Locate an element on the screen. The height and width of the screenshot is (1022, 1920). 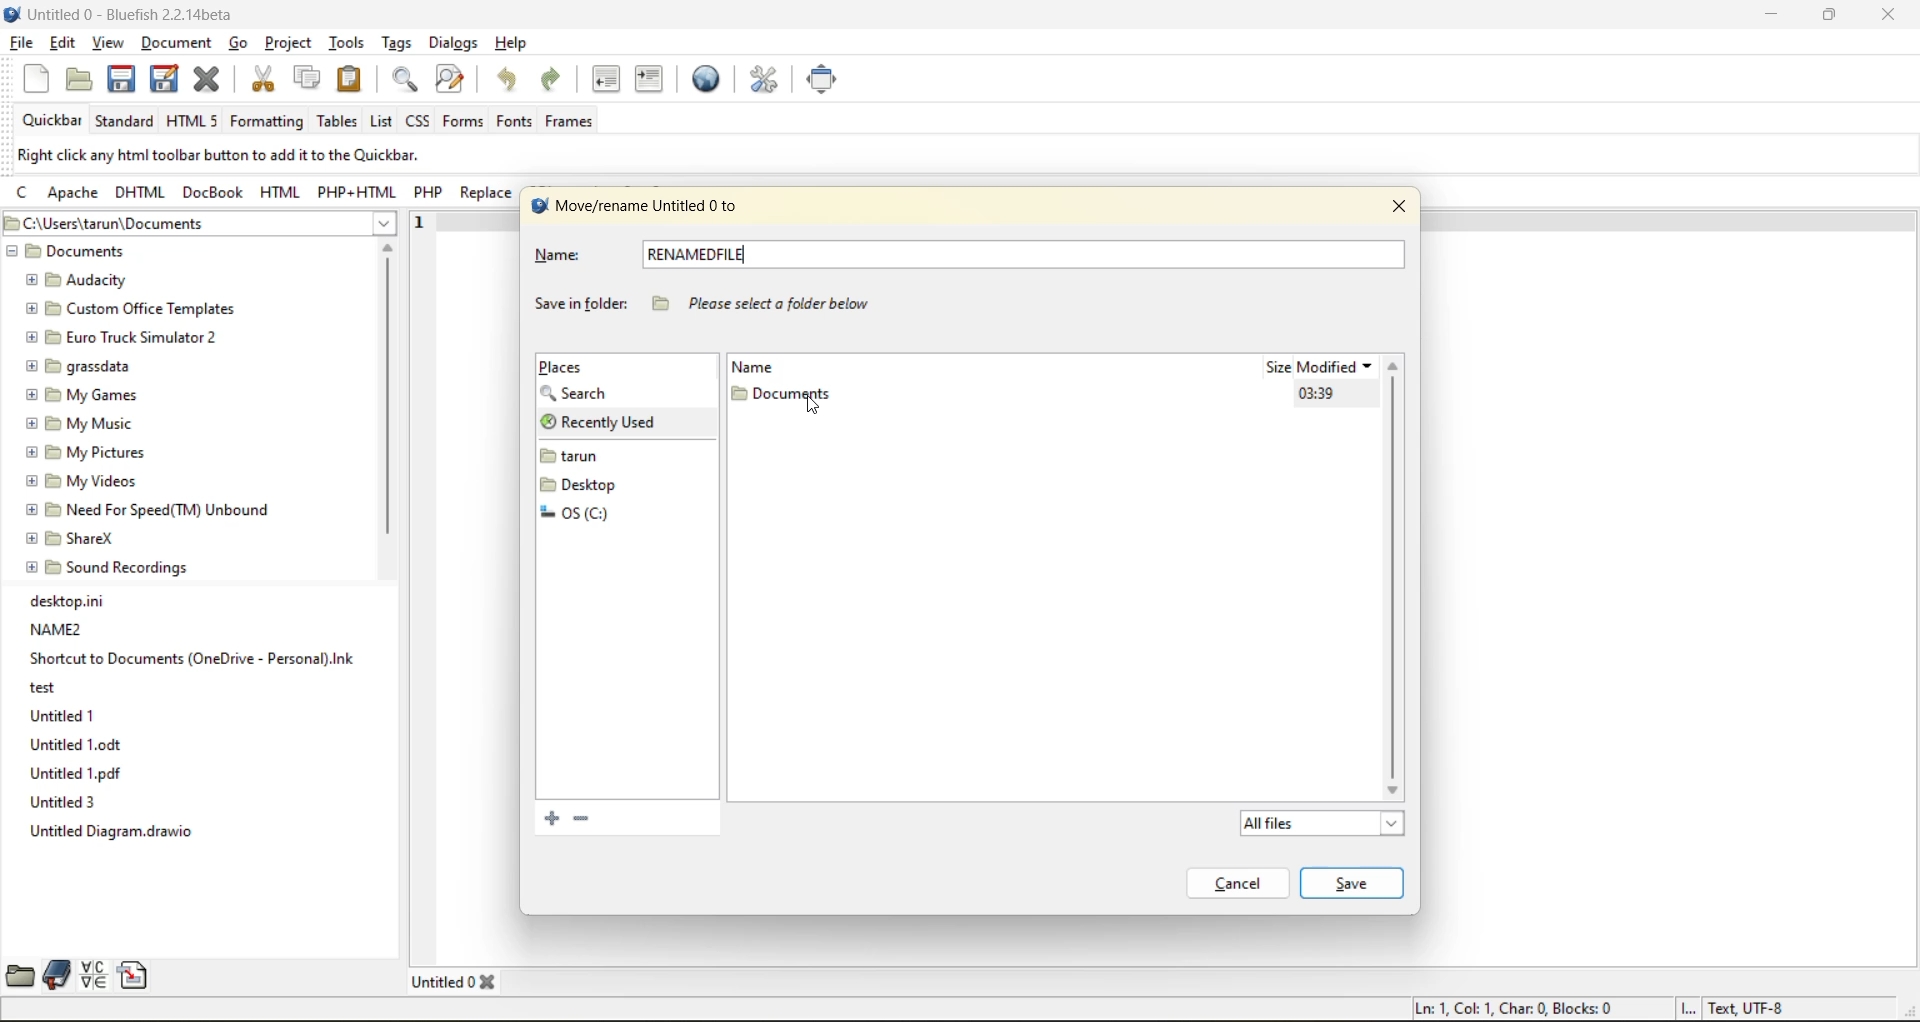
close is located at coordinates (1892, 14).